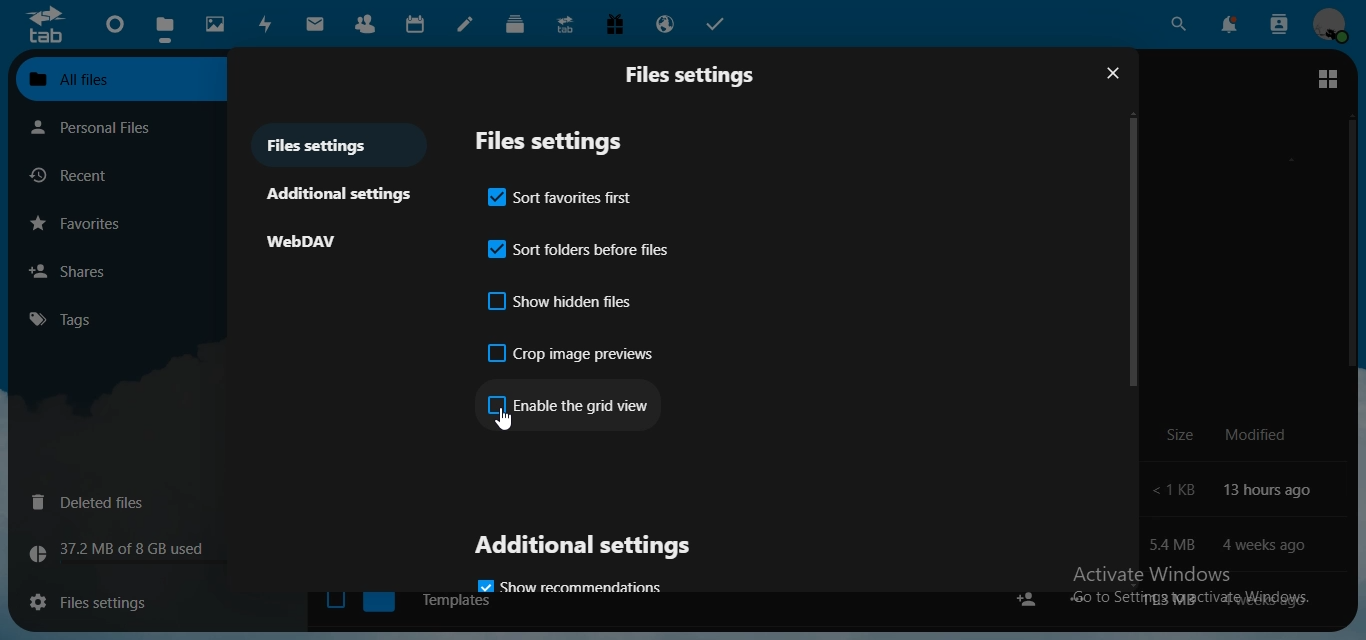  What do you see at coordinates (45, 27) in the screenshot?
I see `icon` at bounding box center [45, 27].